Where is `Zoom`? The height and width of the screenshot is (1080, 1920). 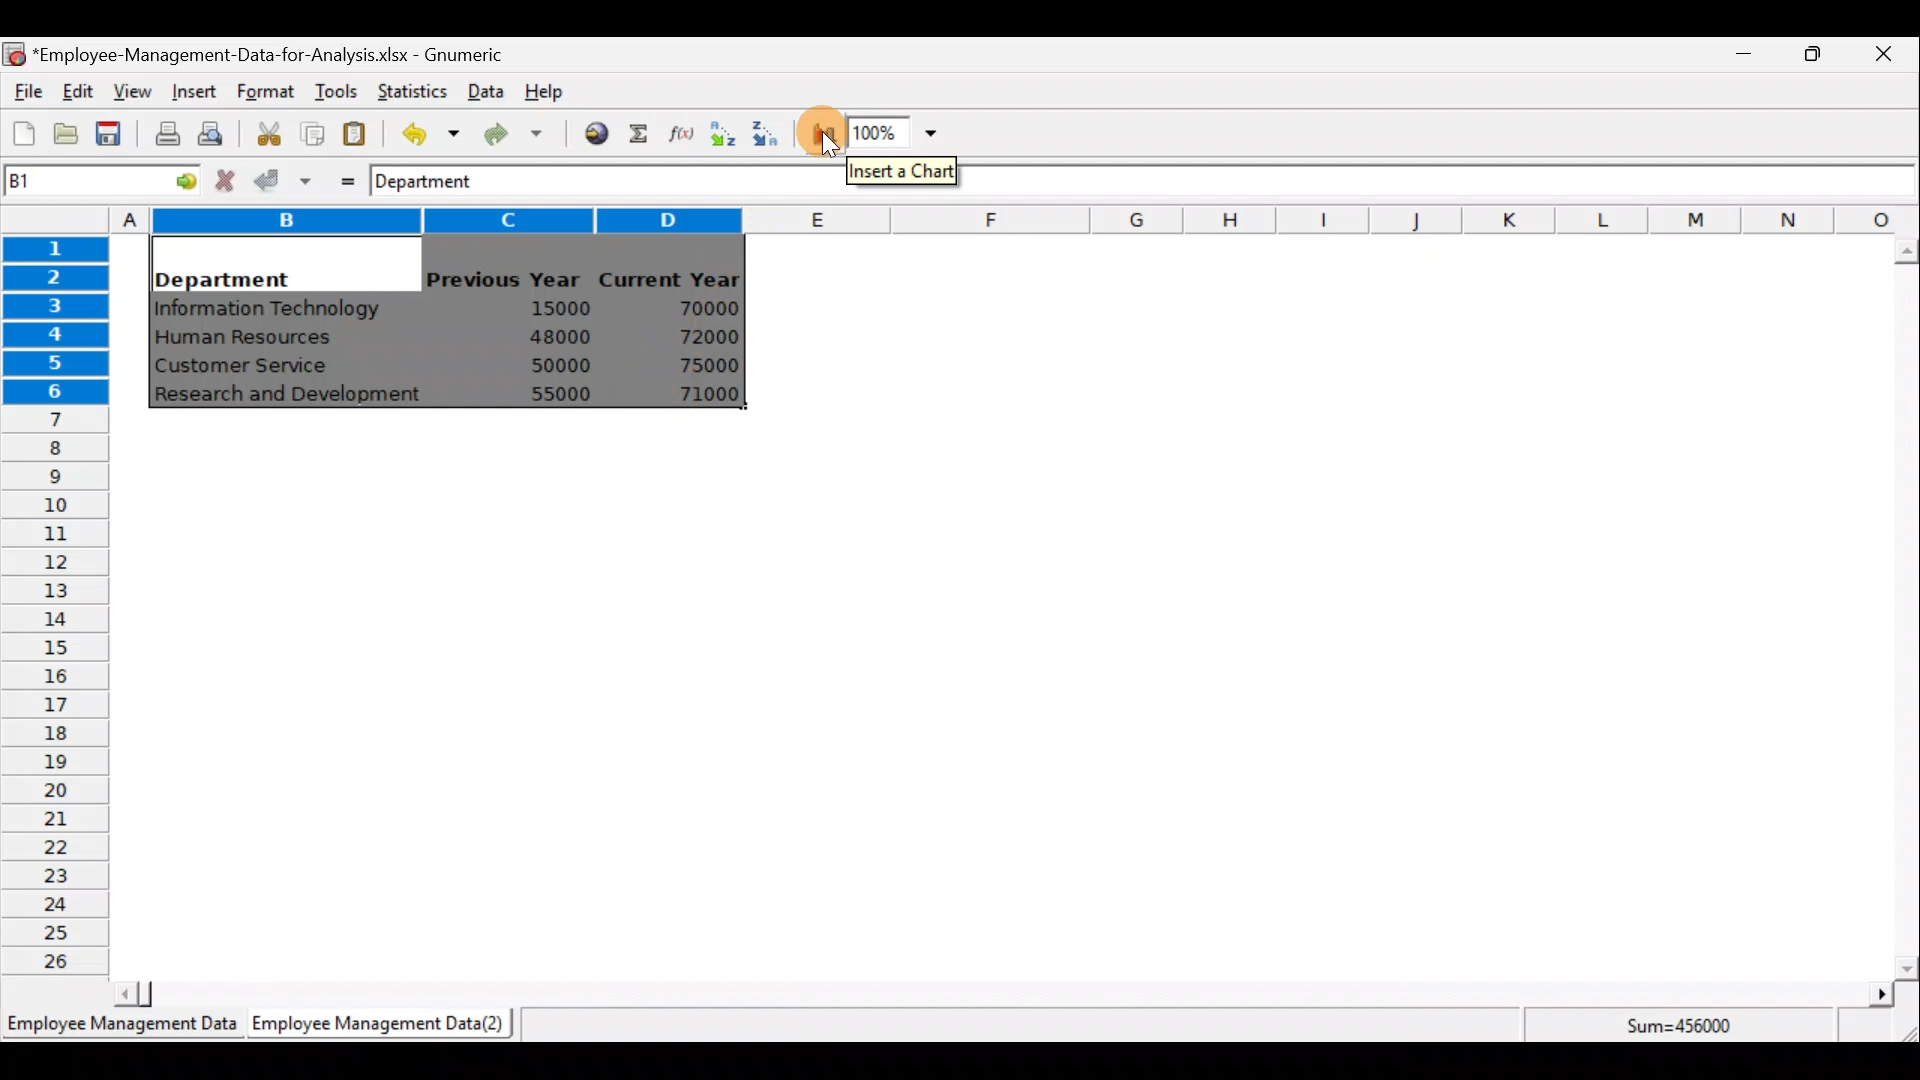 Zoom is located at coordinates (894, 133).